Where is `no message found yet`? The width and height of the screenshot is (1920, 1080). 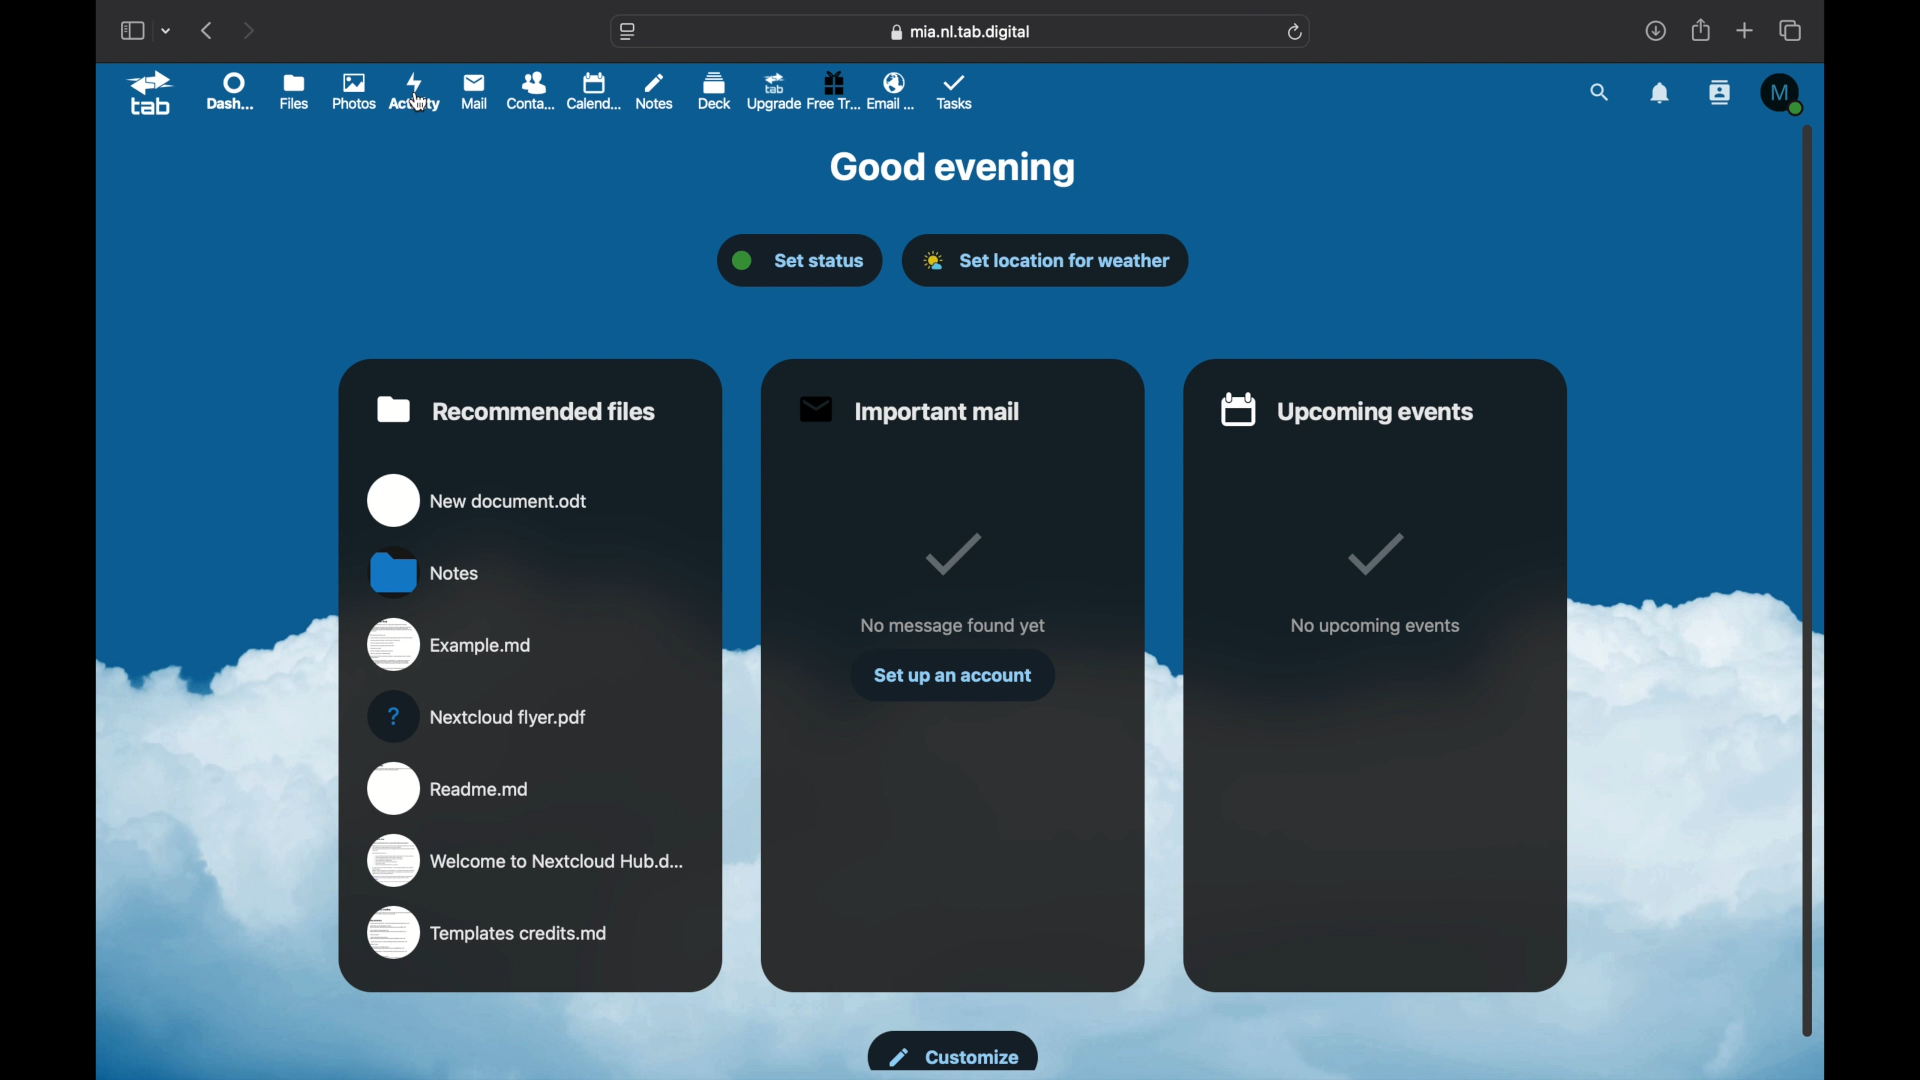
no message found yet is located at coordinates (952, 625).